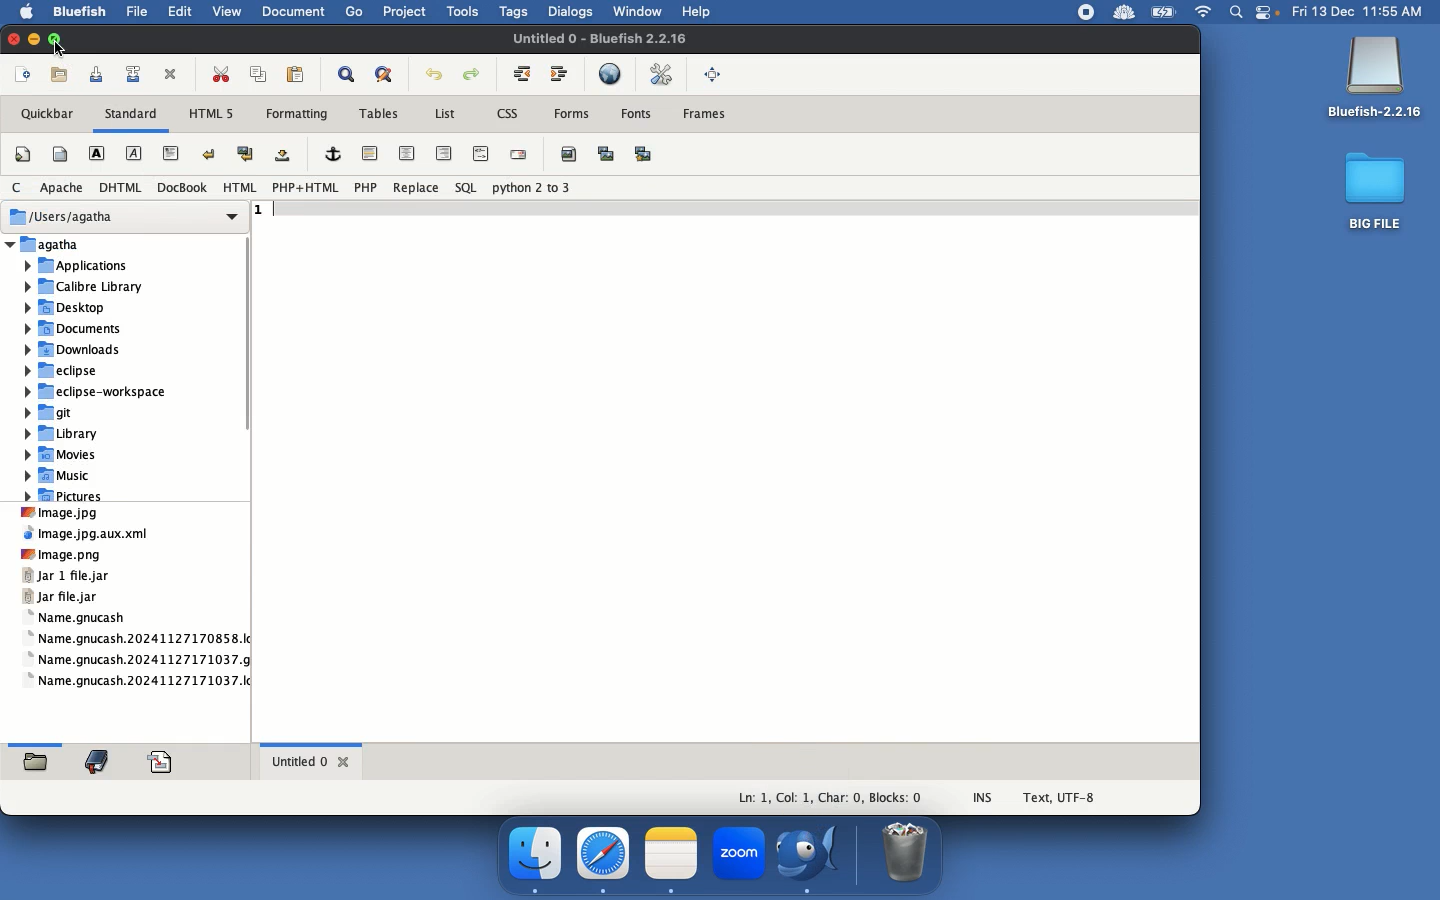 The height and width of the screenshot is (900, 1440). What do you see at coordinates (220, 75) in the screenshot?
I see `Cut` at bounding box center [220, 75].